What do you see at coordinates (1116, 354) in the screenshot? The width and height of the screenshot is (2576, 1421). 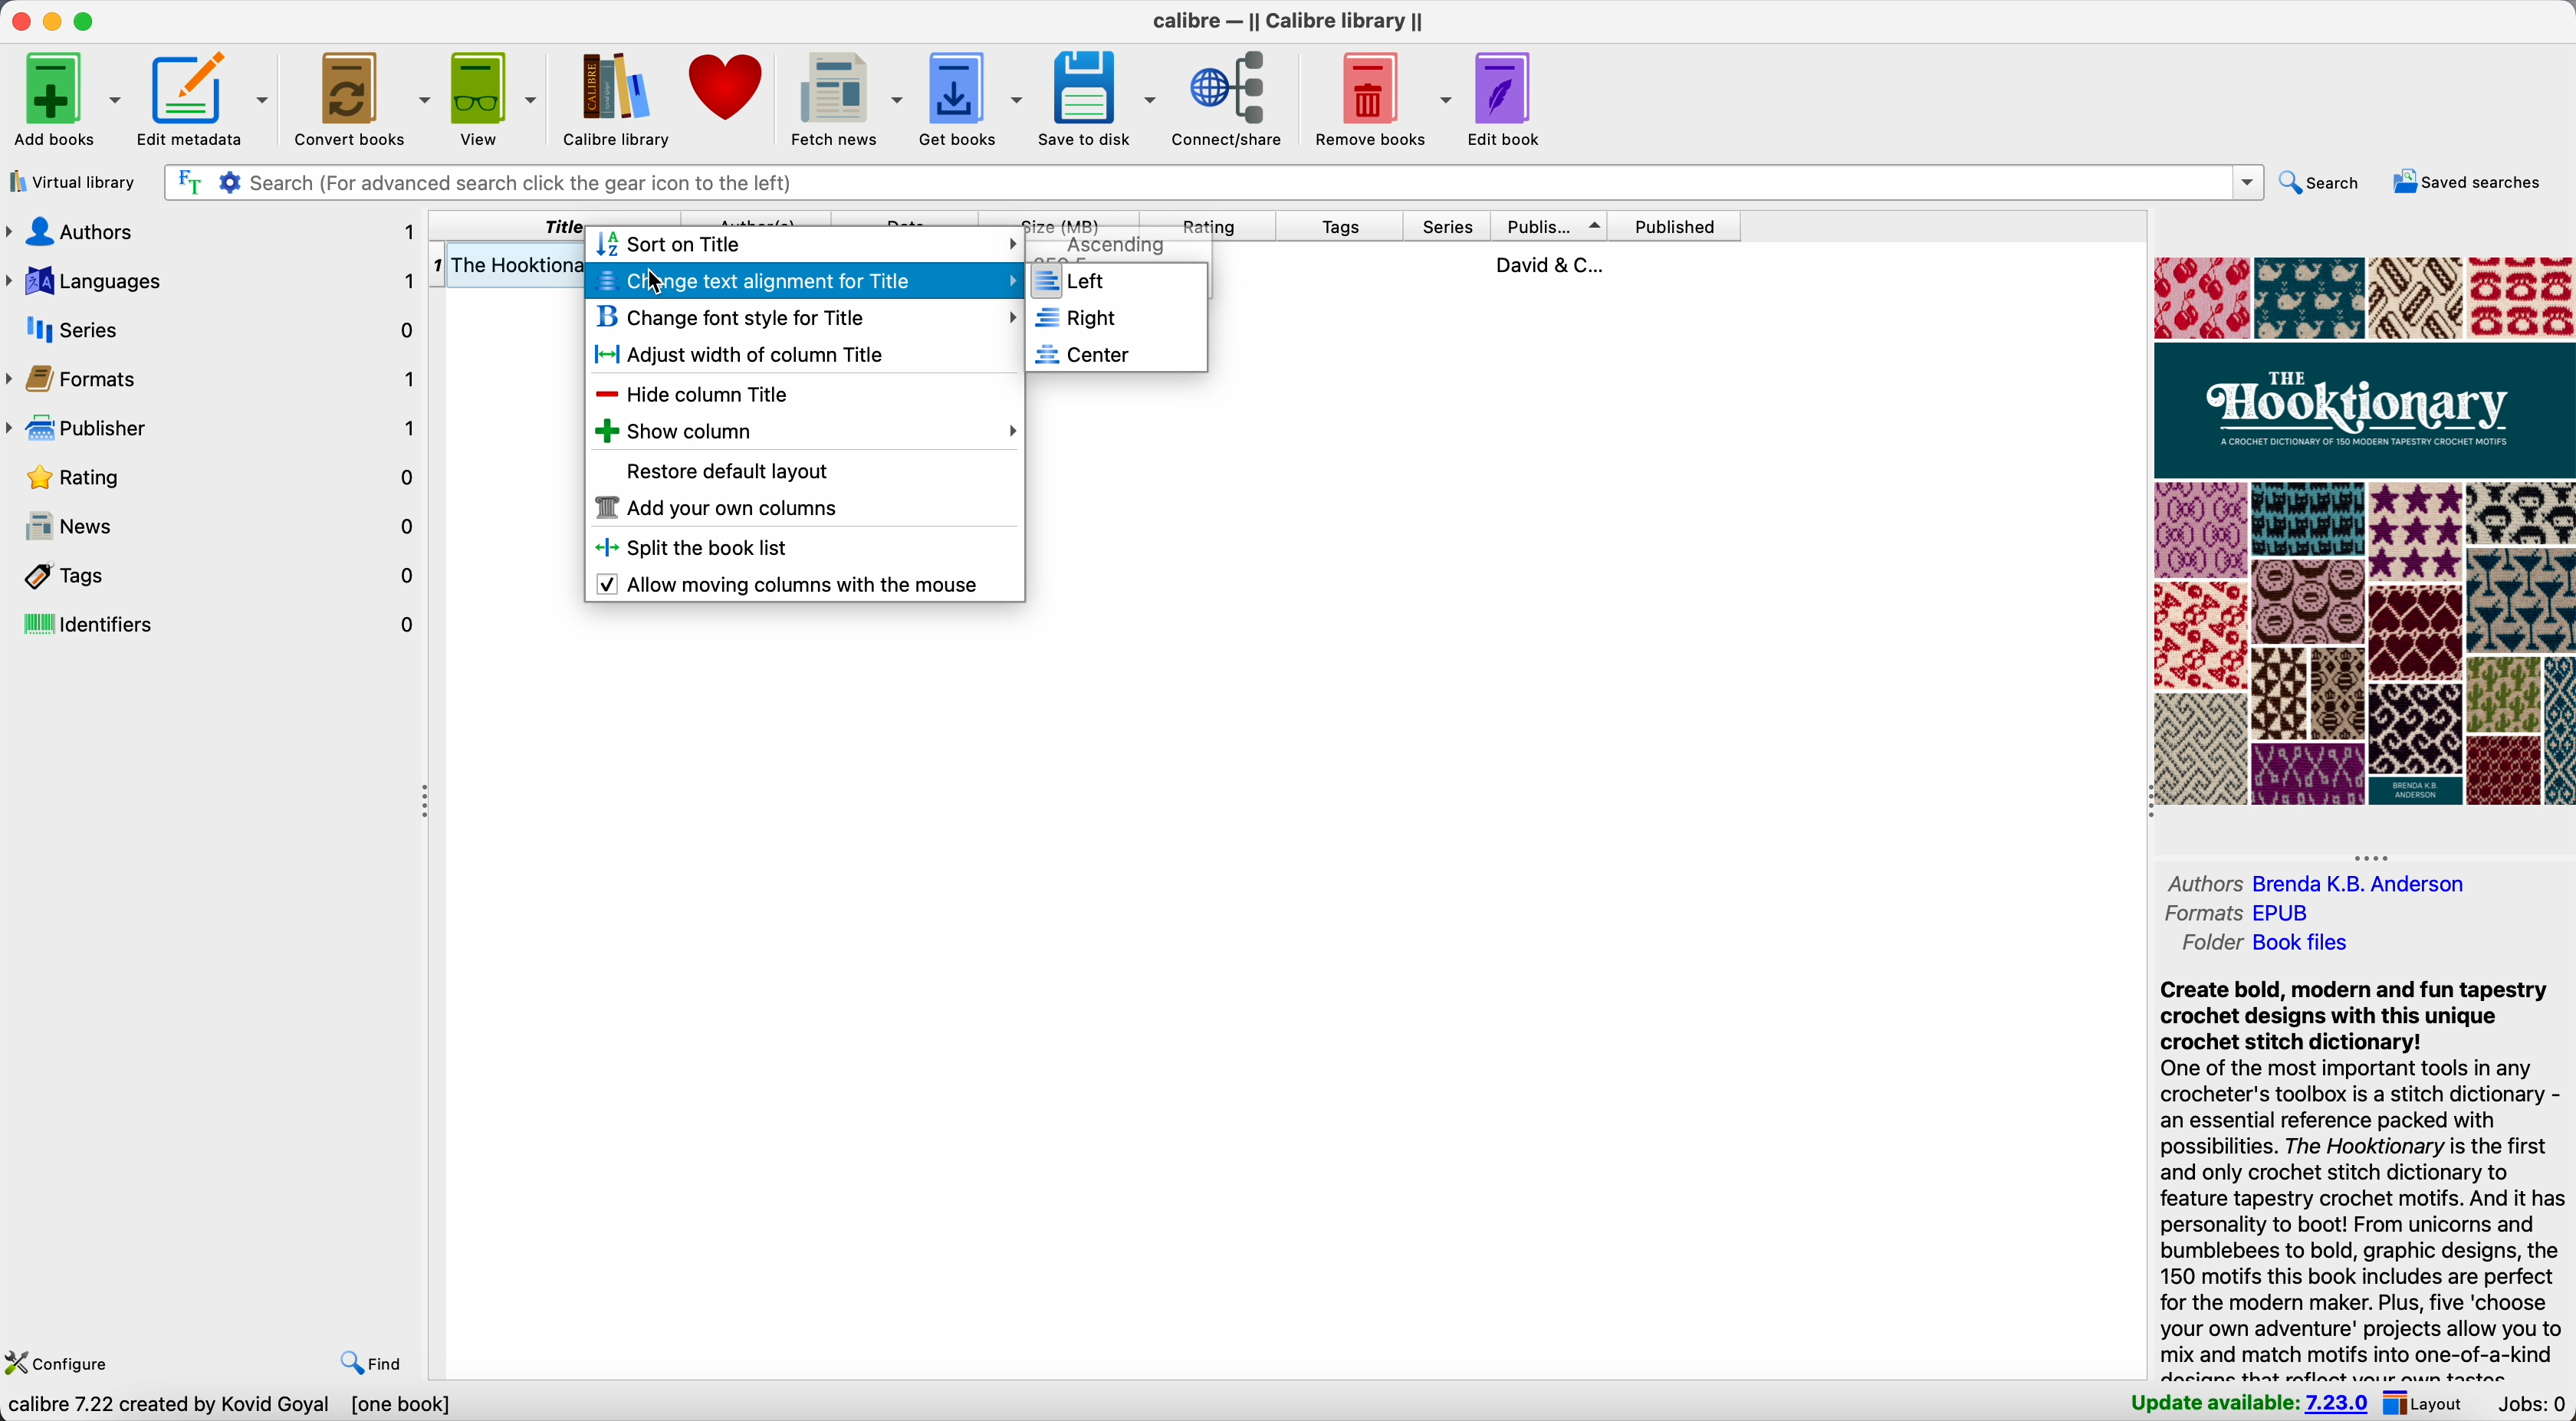 I see `center` at bounding box center [1116, 354].